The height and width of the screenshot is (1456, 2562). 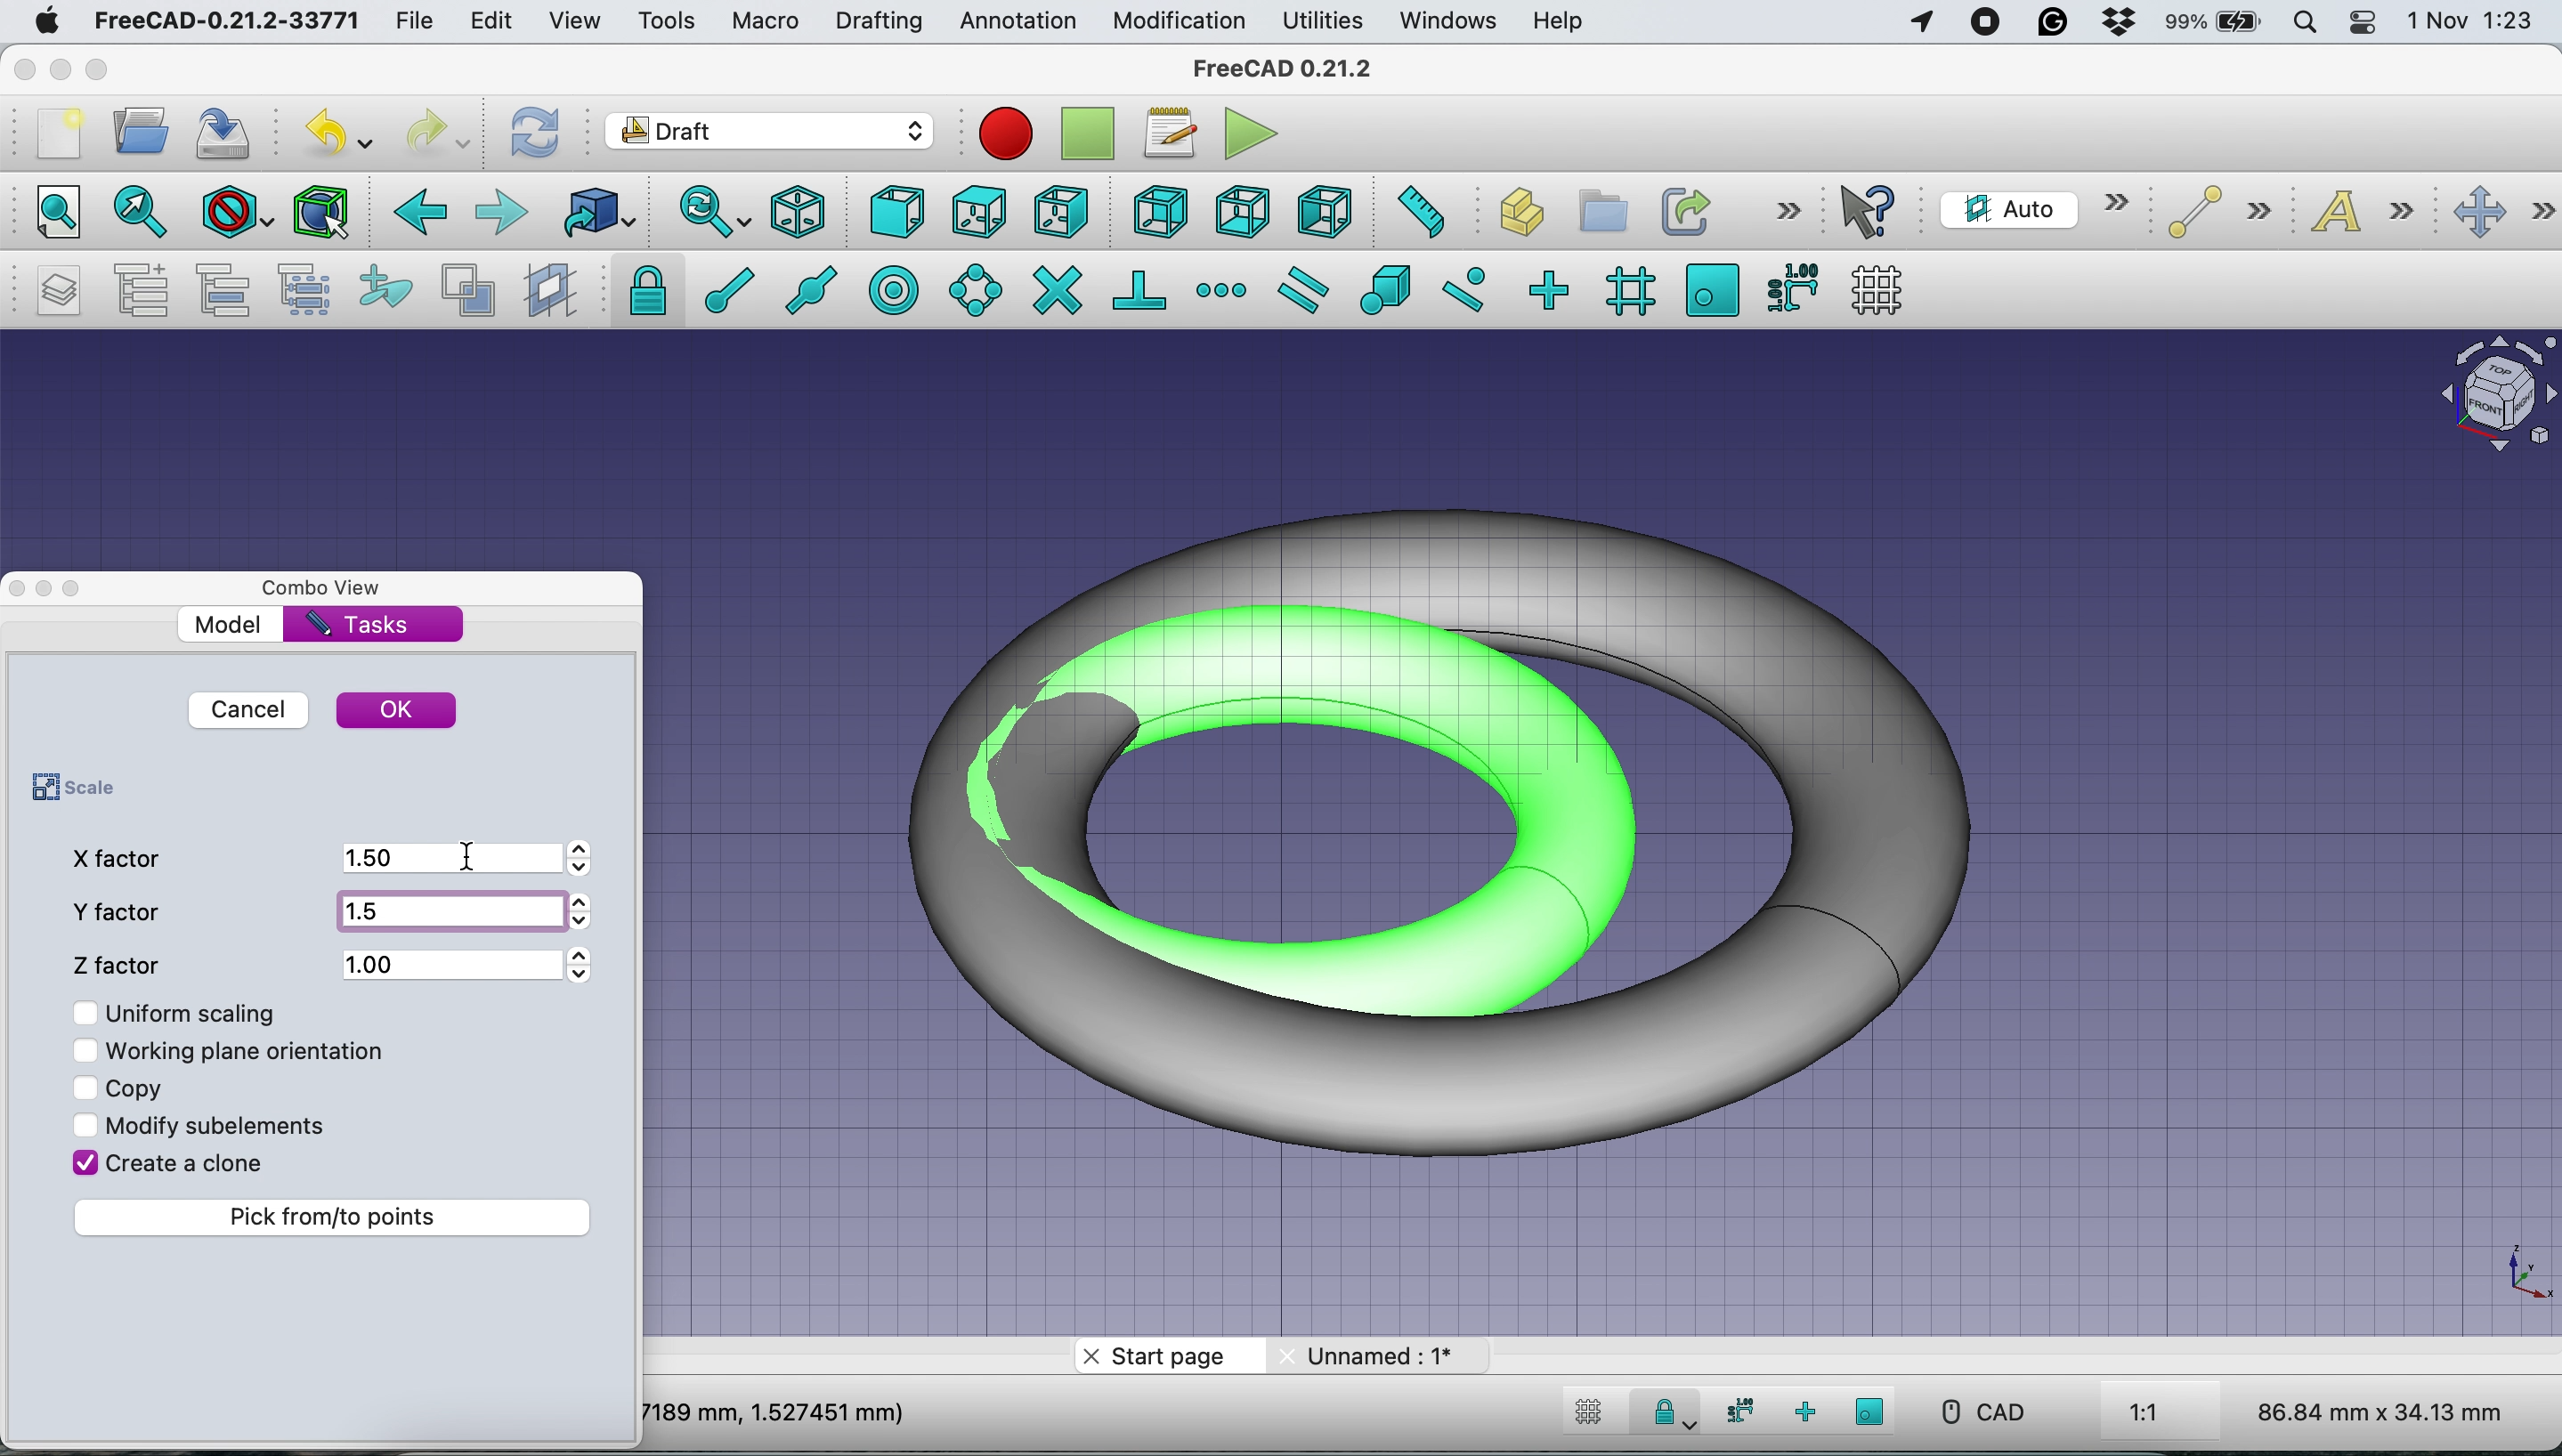 I want to click on snap near, so click(x=1466, y=288).